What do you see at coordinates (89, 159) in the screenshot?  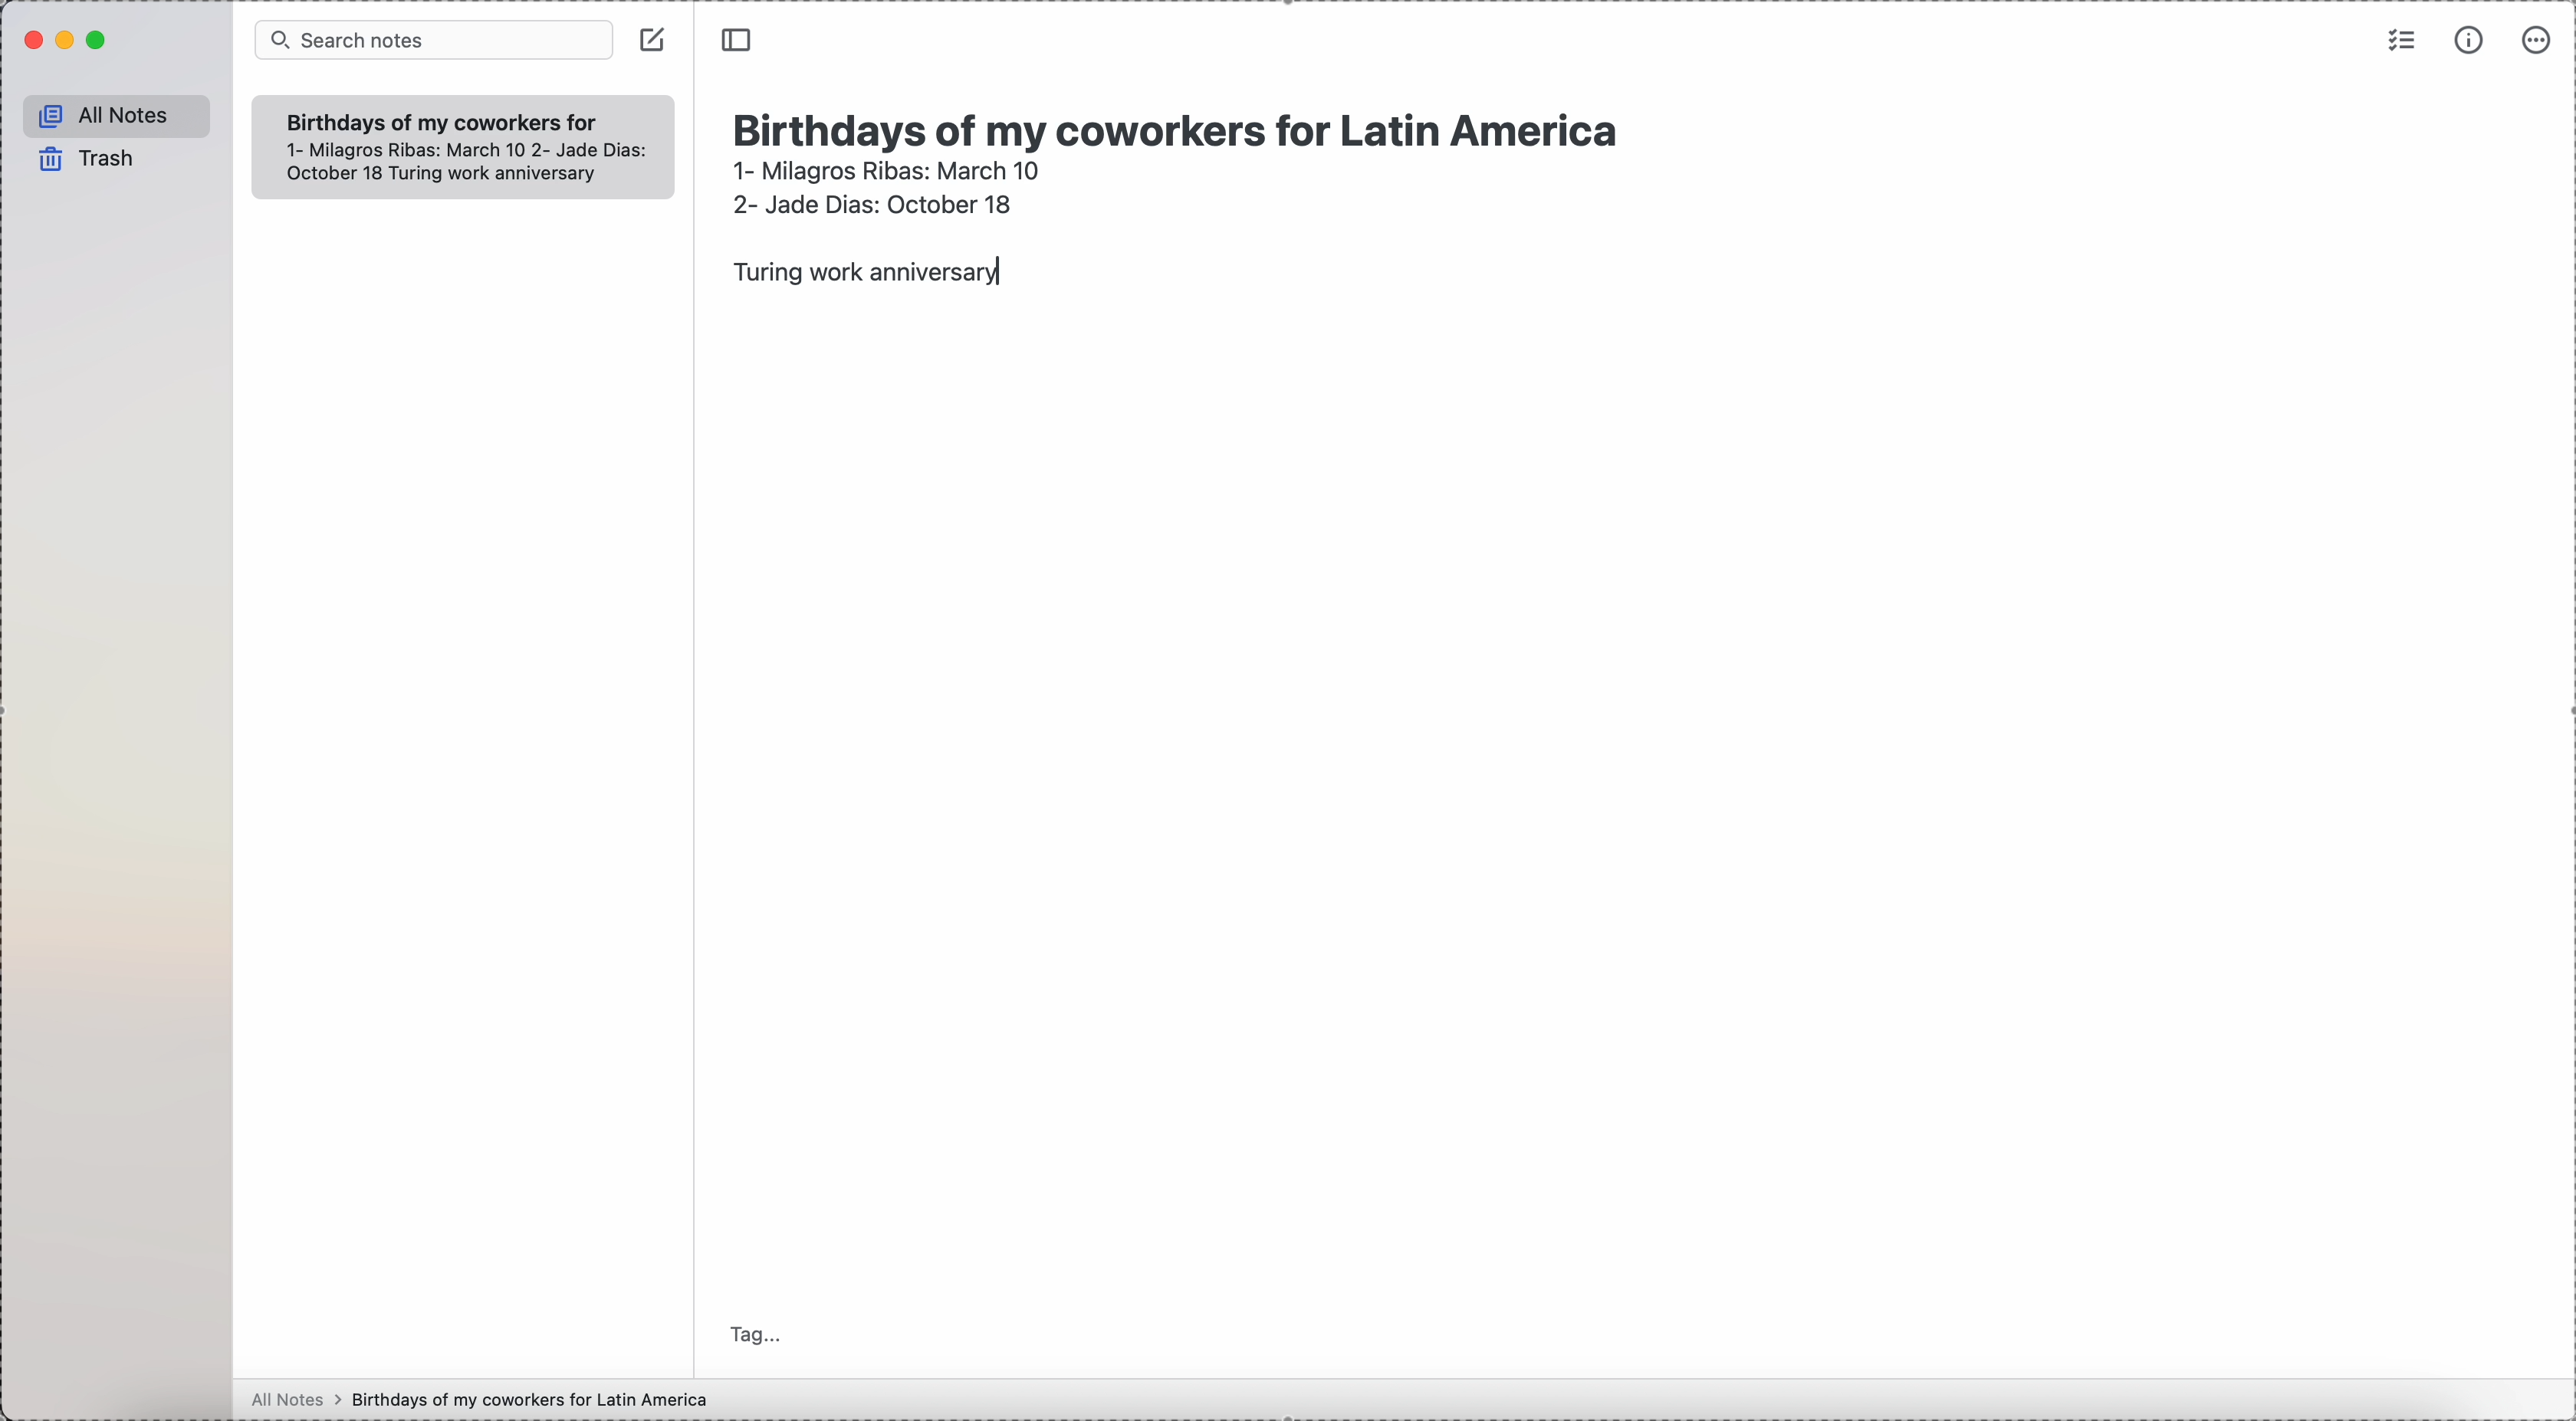 I see `trash` at bounding box center [89, 159].